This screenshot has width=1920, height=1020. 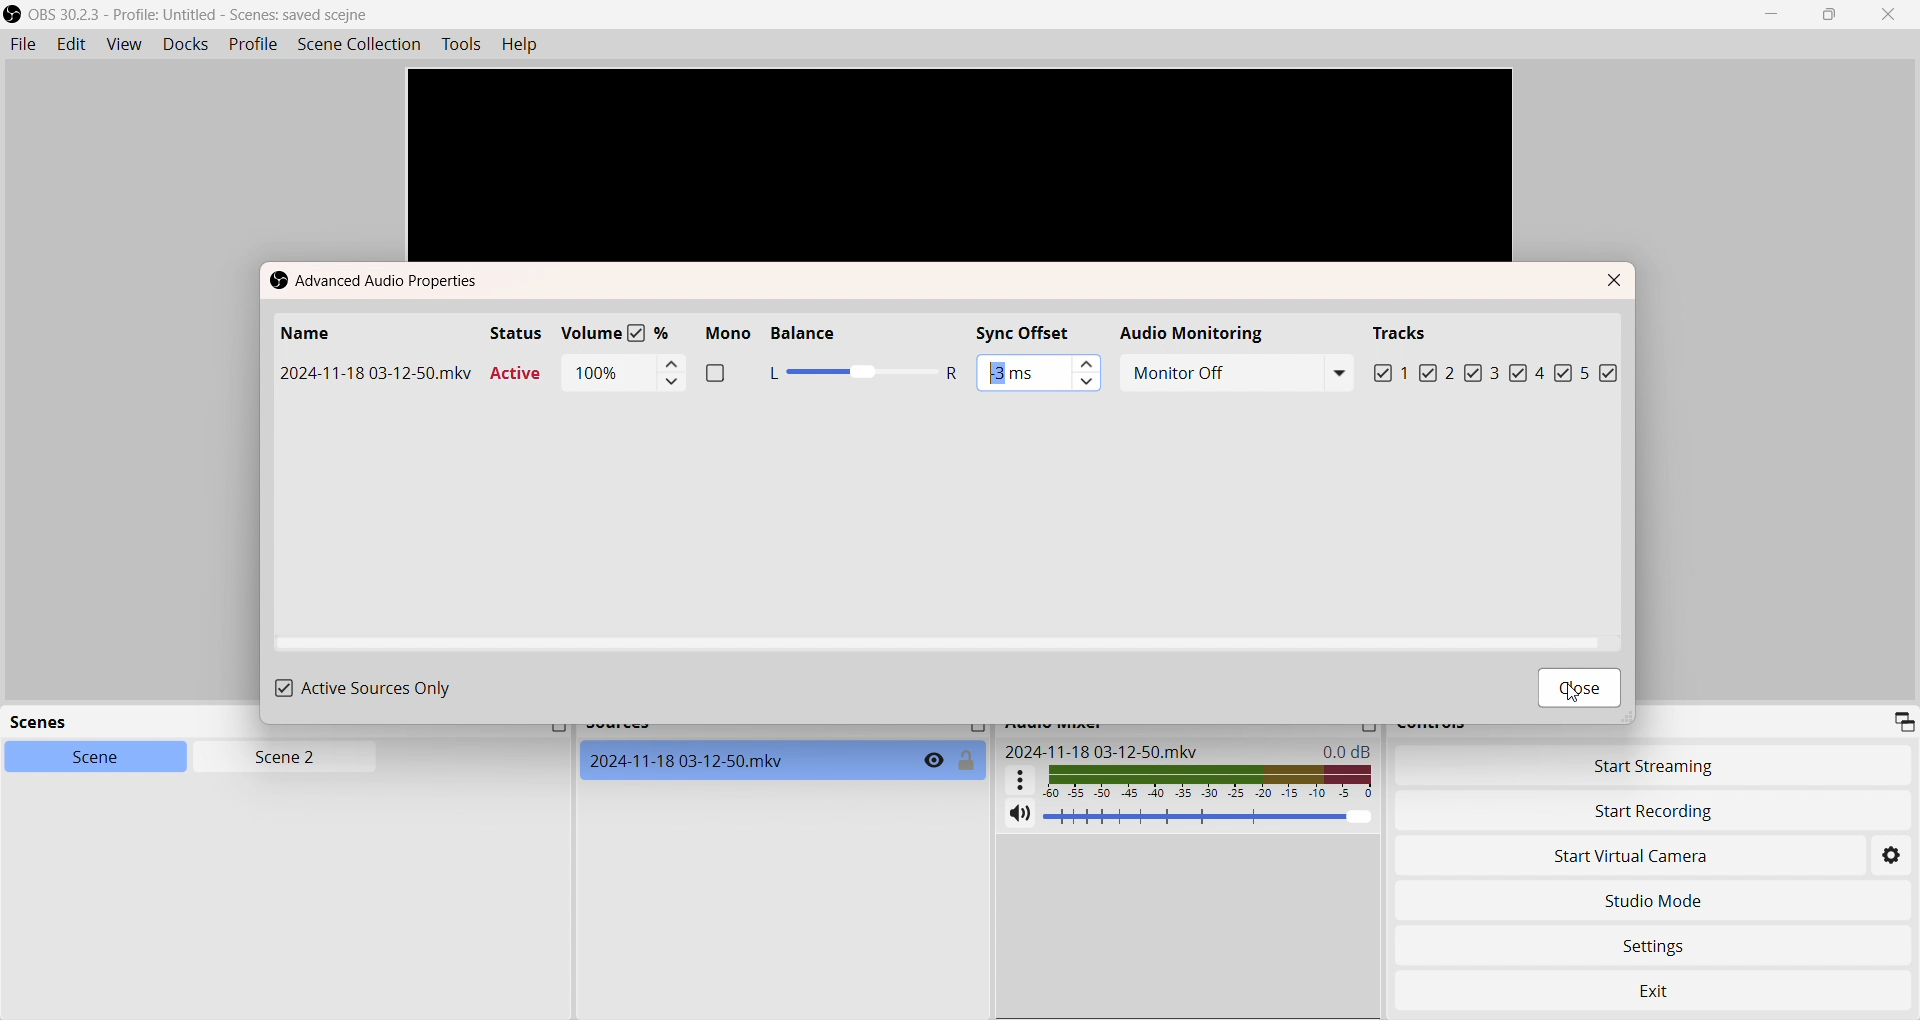 I want to click on Name, so click(x=307, y=335).